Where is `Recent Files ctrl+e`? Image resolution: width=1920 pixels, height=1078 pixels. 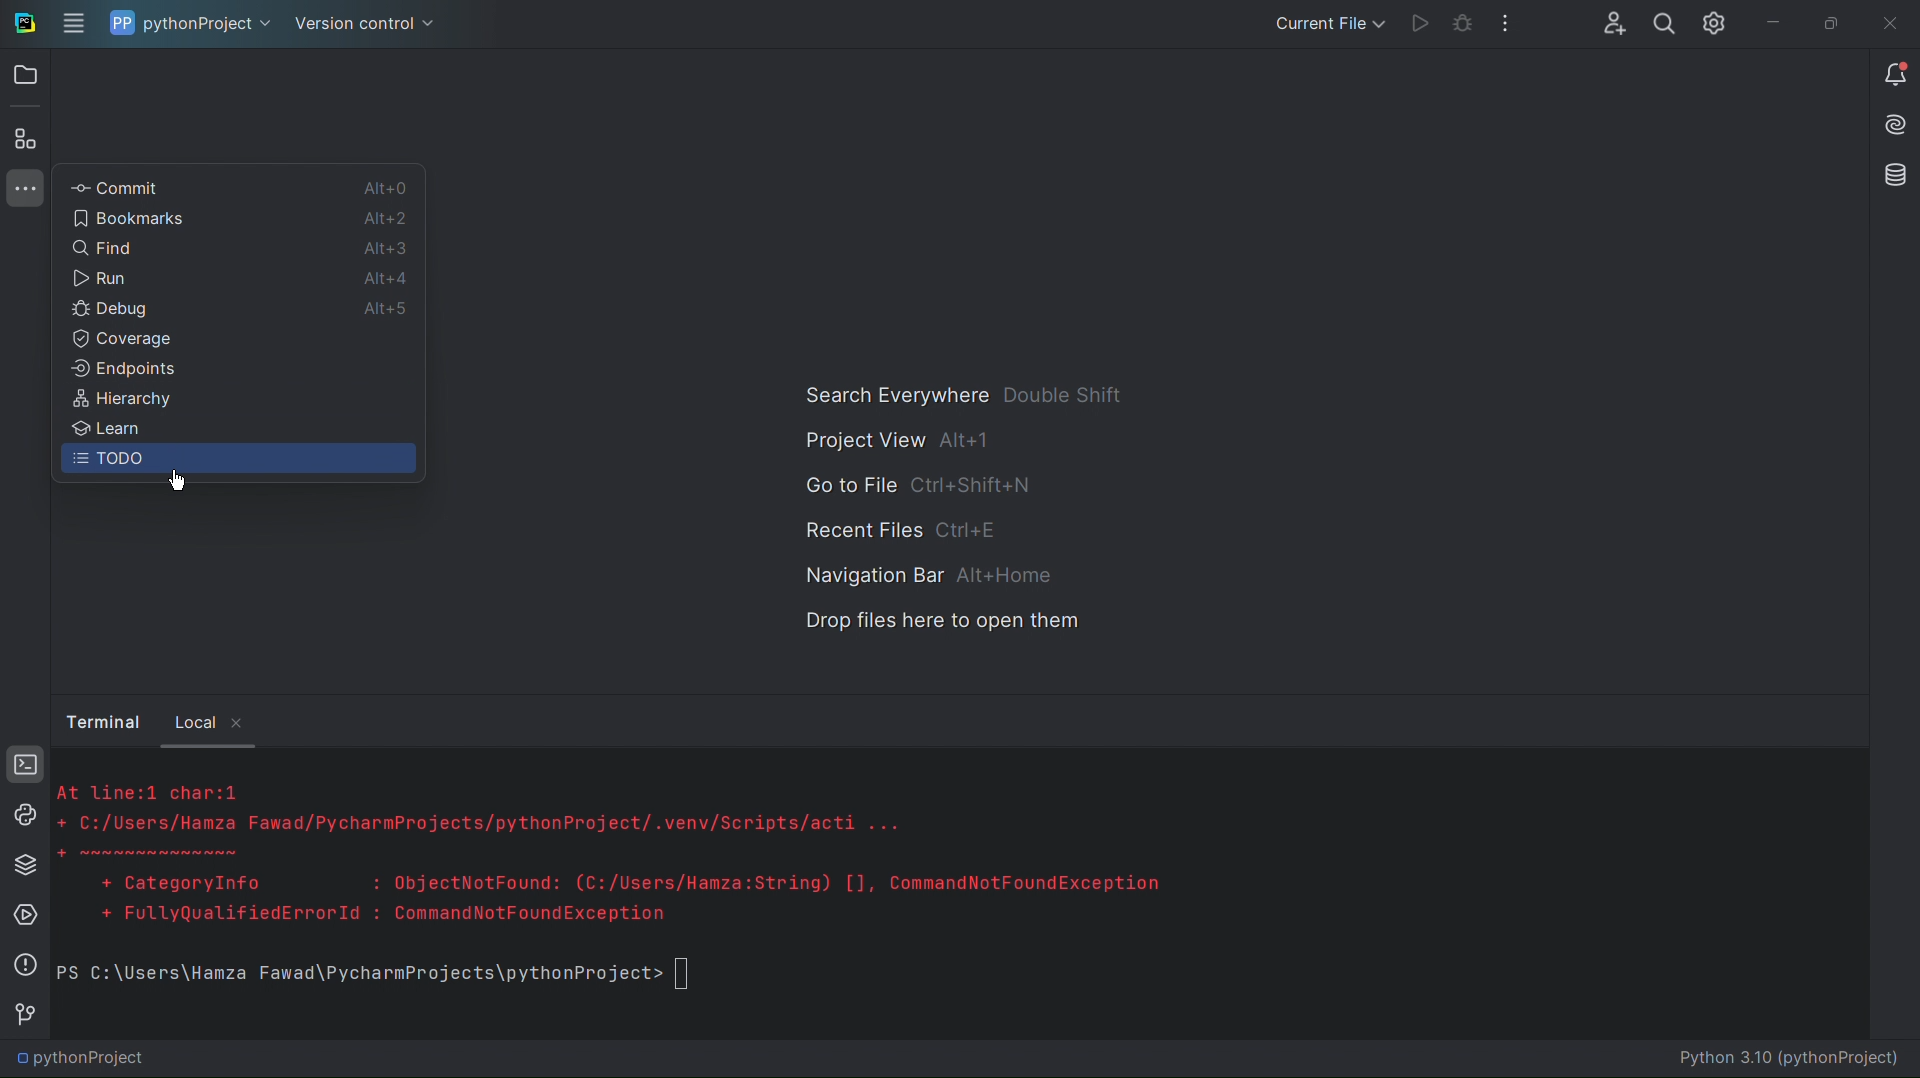 Recent Files ctrl+e is located at coordinates (906, 528).